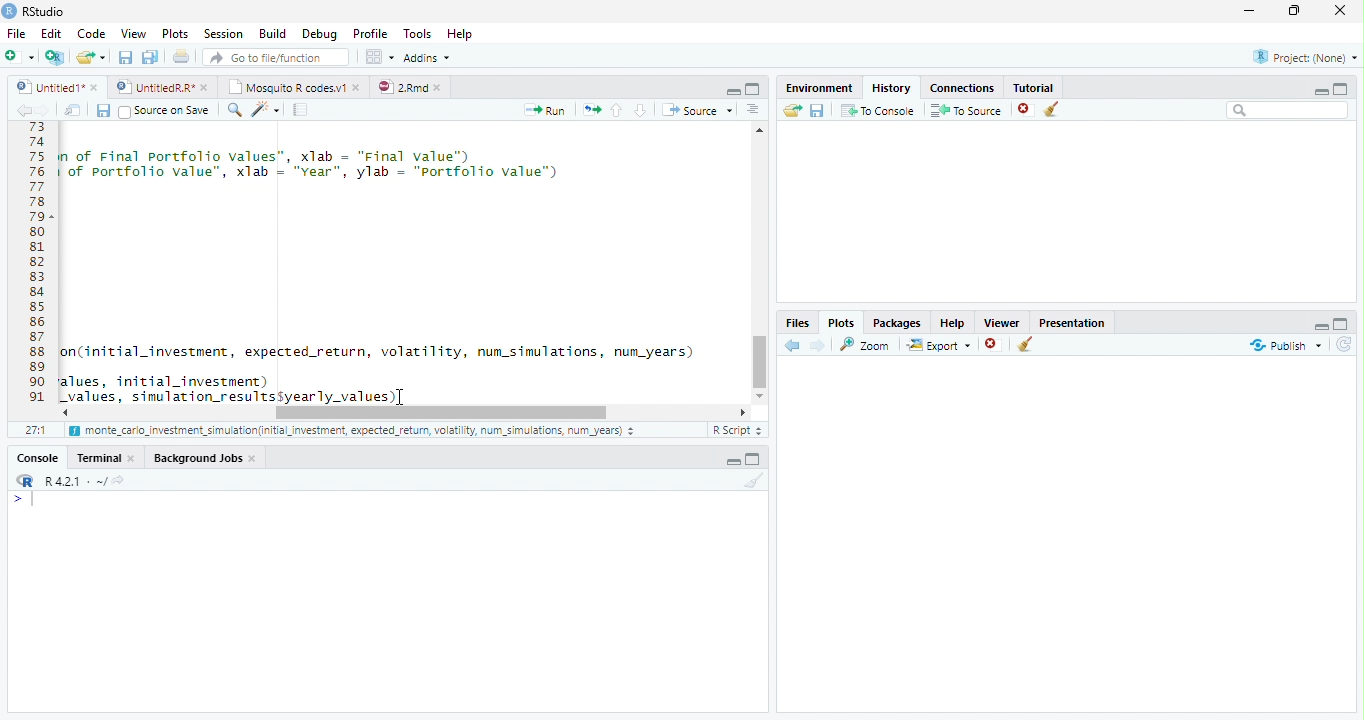 The image size is (1364, 720). I want to click on previous source location, so click(23, 110).